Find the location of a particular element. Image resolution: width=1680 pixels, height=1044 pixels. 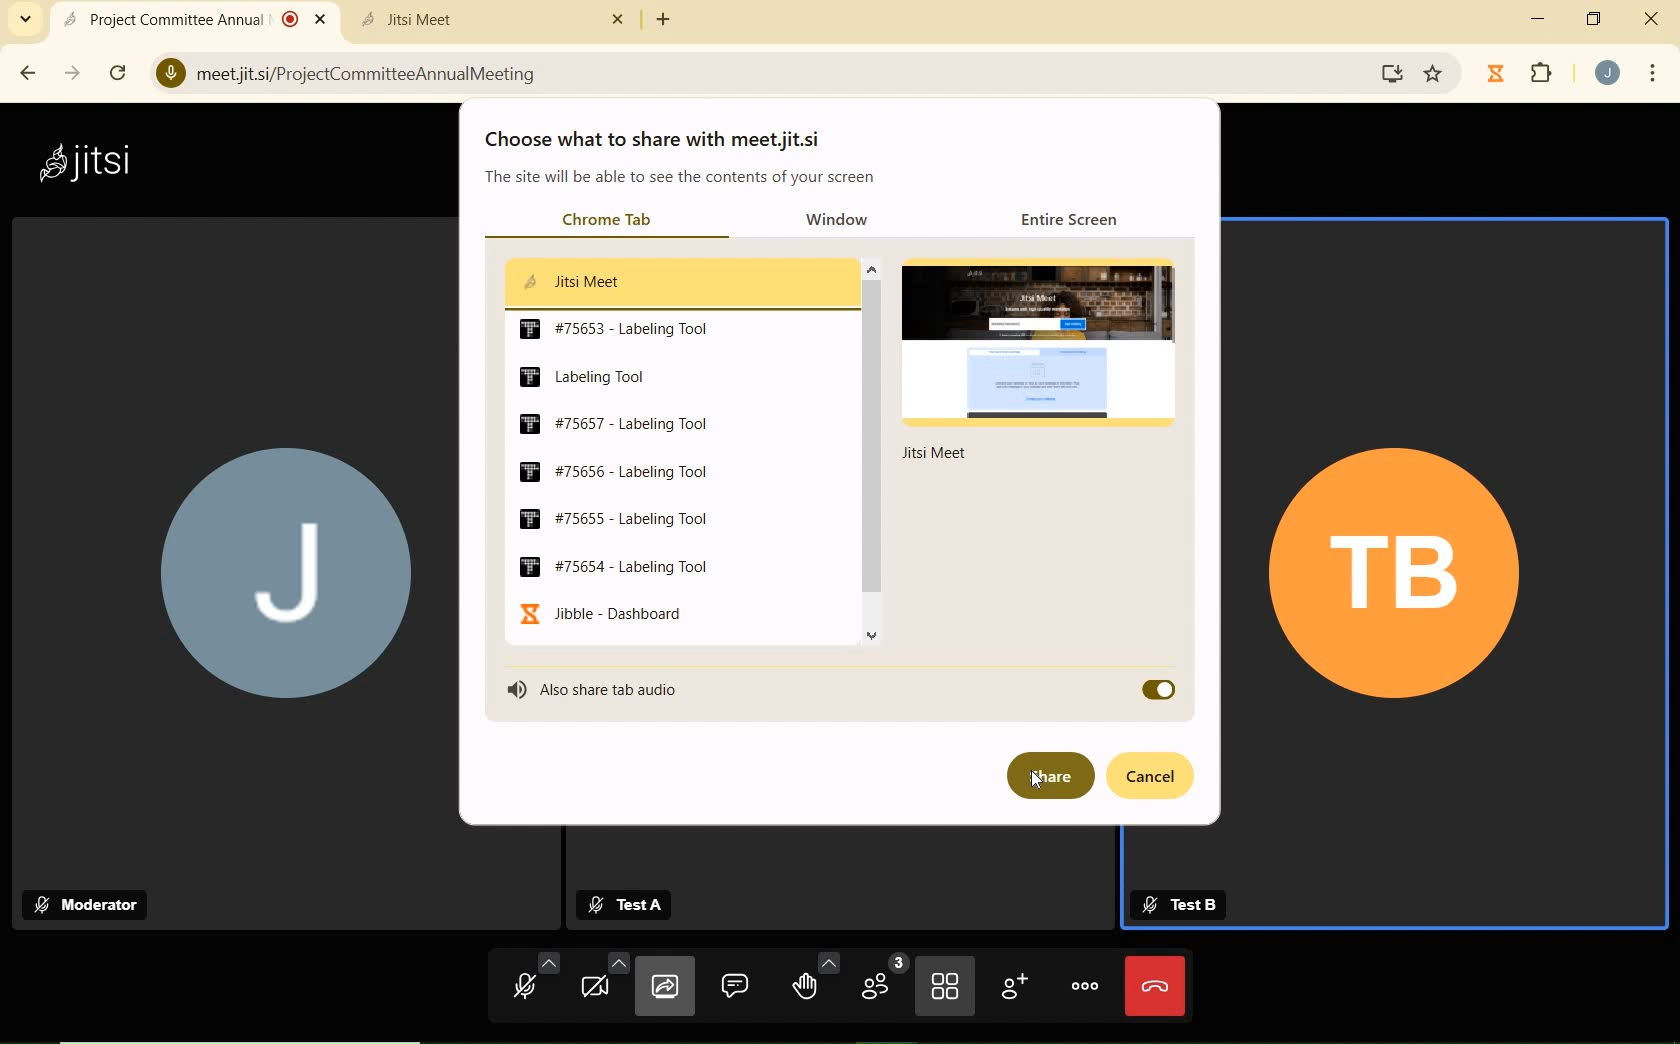

Jibble - Dashboard is located at coordinates (610, 614).